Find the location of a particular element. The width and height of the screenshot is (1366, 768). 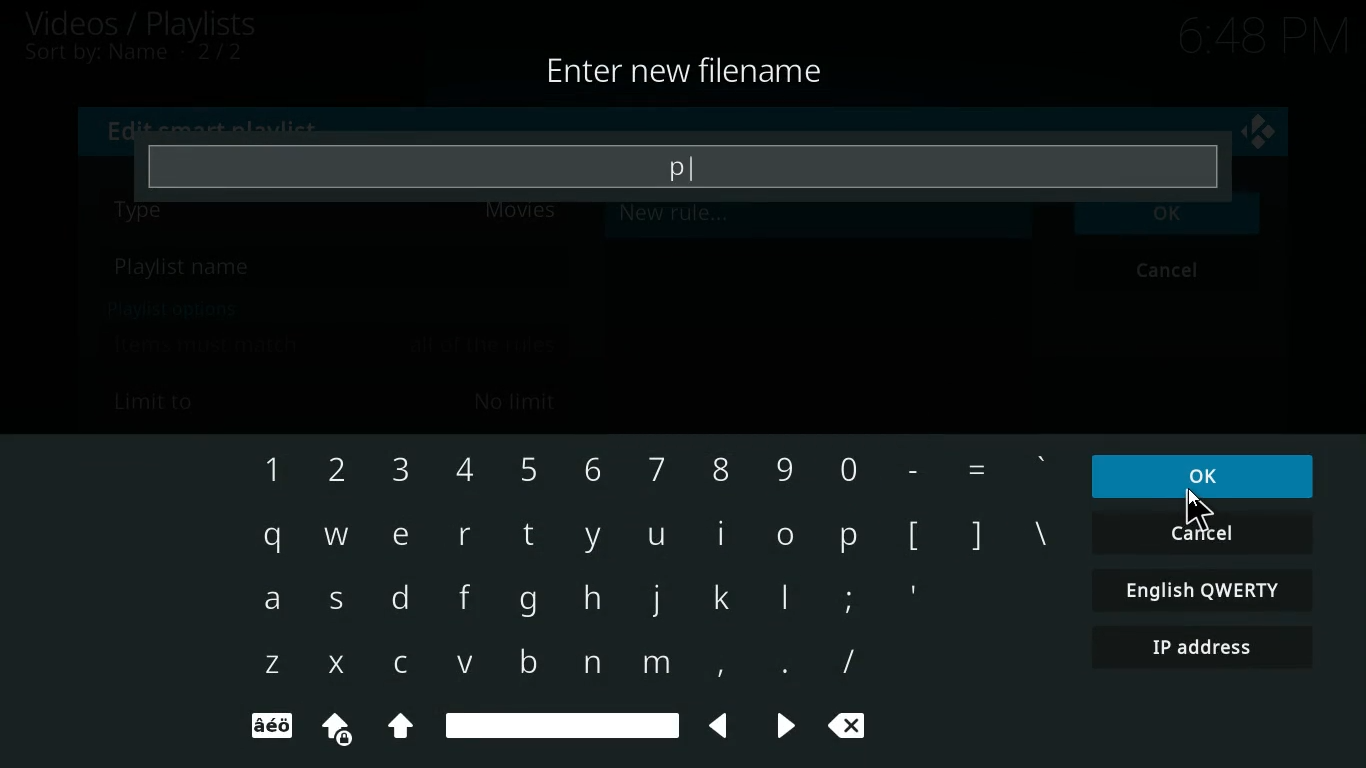

| is located at coordinates (788, 602).